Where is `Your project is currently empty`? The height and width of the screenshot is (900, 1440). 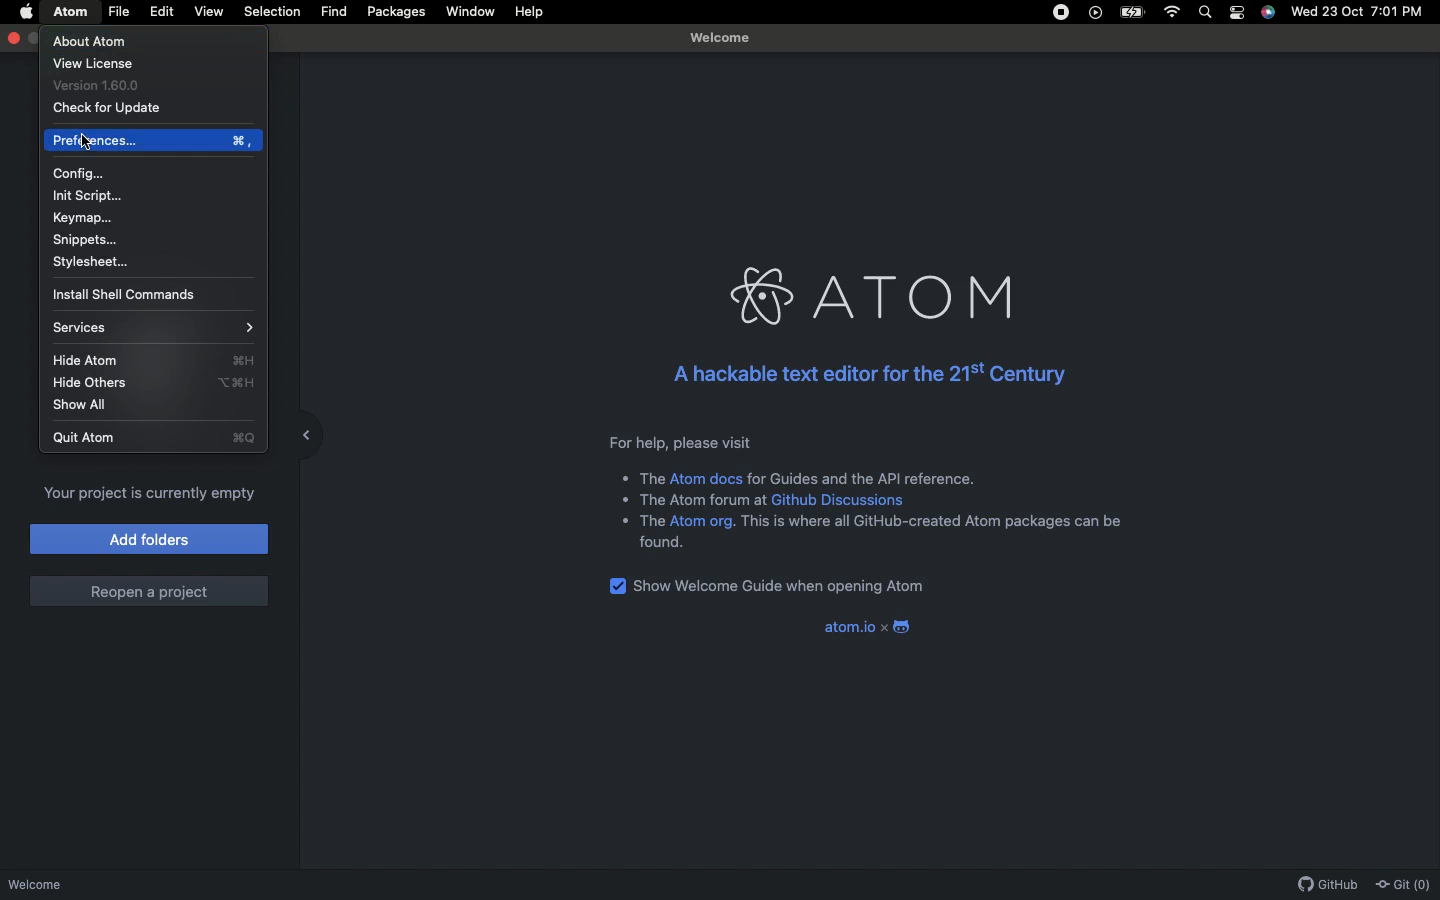
Your project is currently empty is located at coordinates (151, 493).